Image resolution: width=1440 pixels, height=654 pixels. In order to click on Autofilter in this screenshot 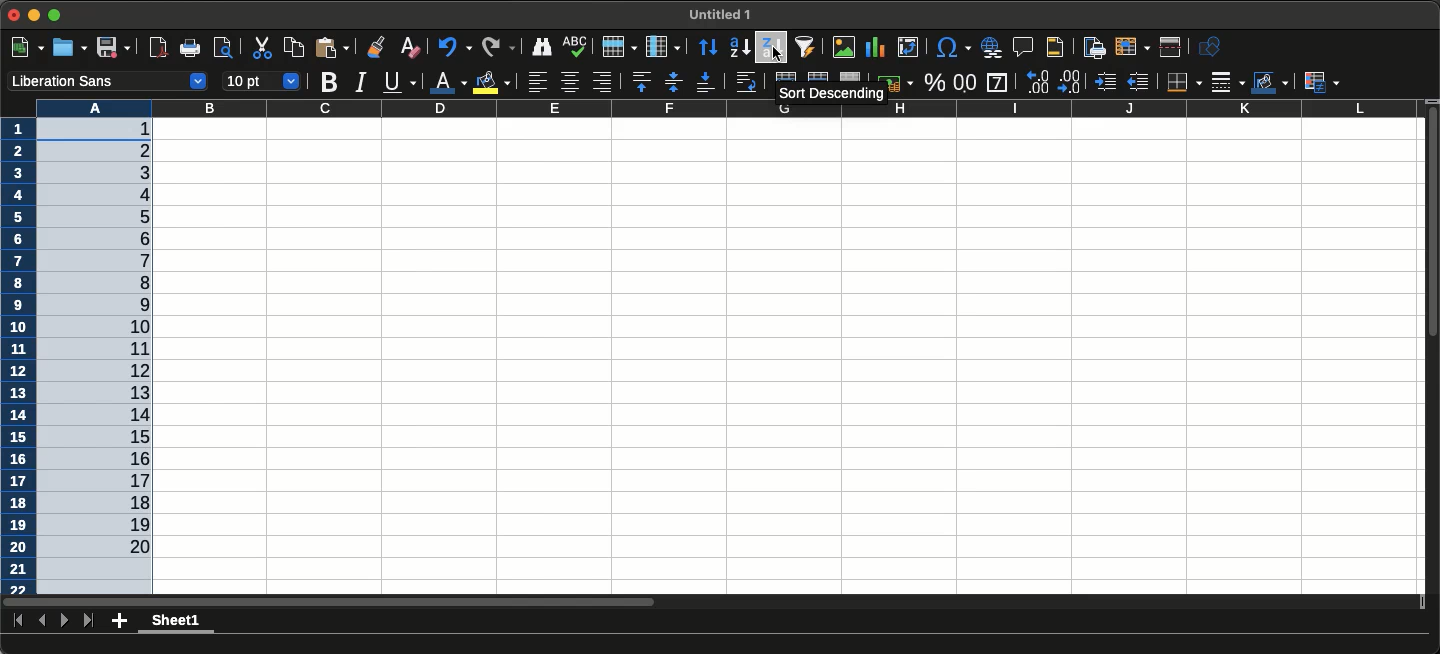, I will do `click(807, 47)`.